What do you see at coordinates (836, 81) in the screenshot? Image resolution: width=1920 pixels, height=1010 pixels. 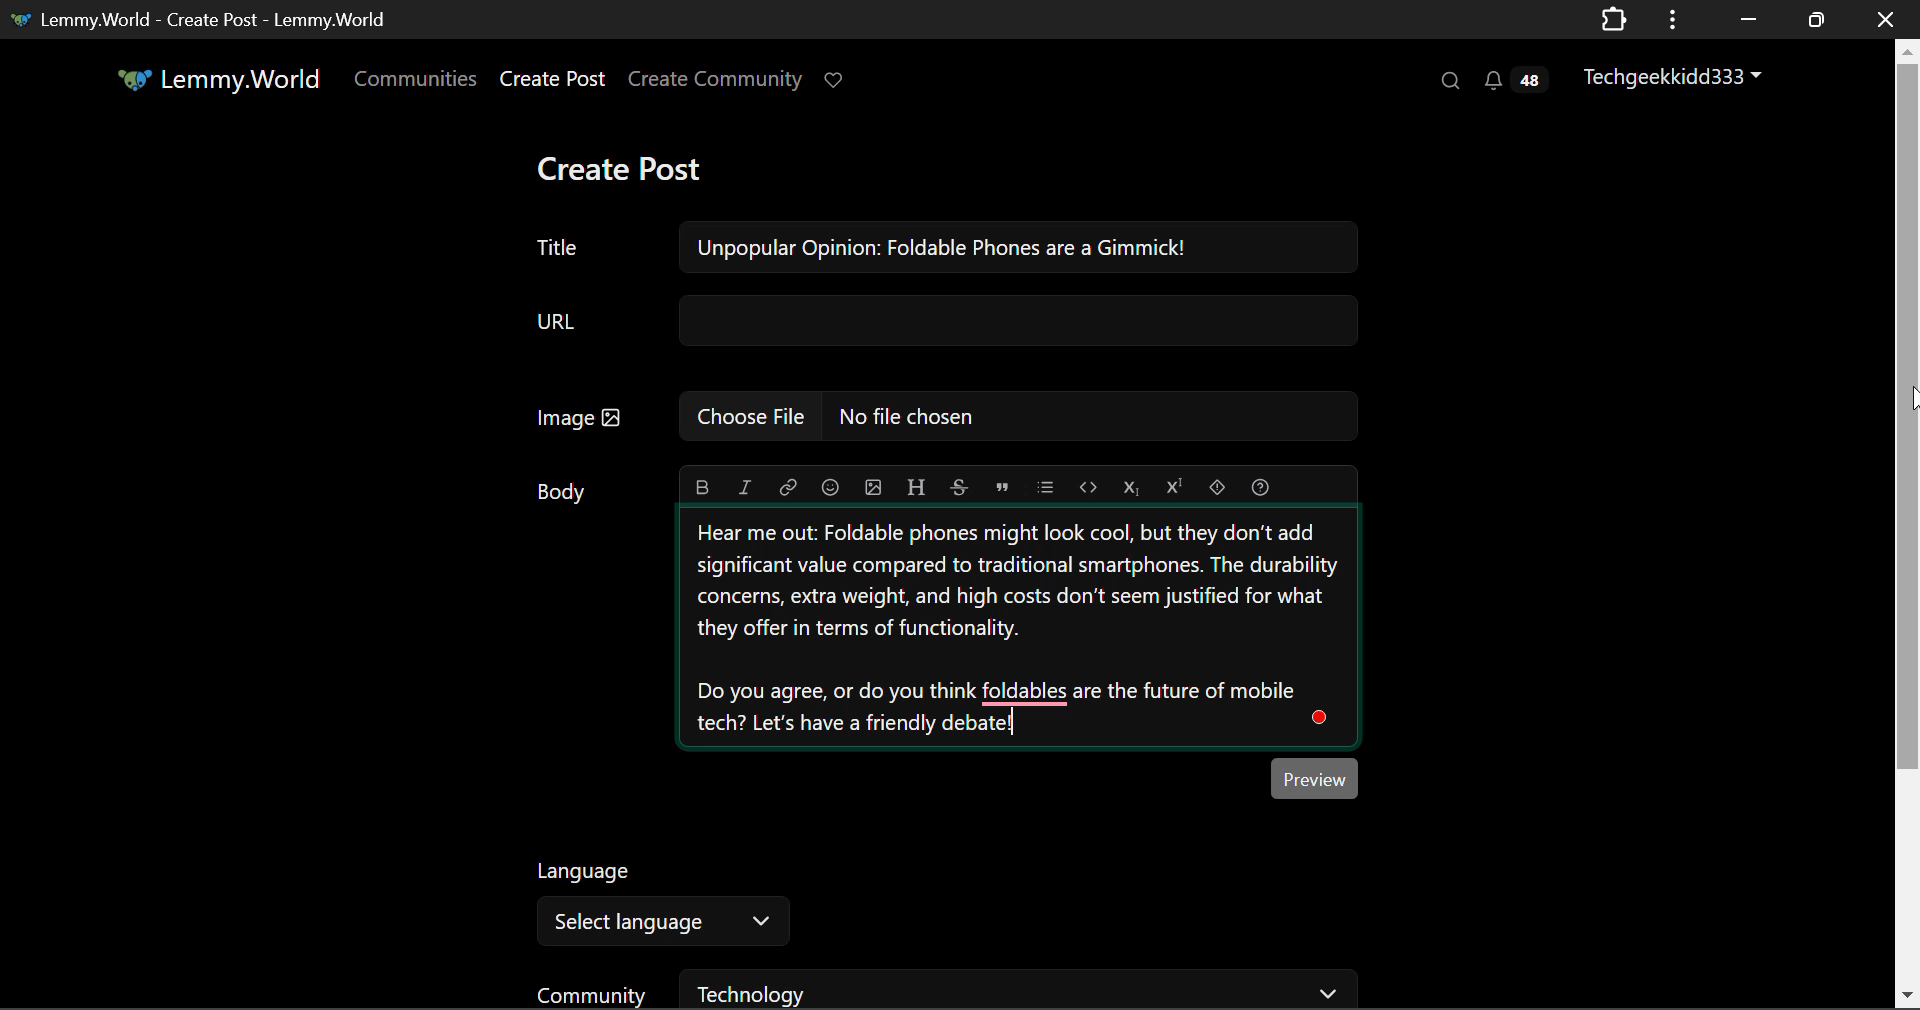 I see `Donate to Lemmy` at bounding box center [836, 81].